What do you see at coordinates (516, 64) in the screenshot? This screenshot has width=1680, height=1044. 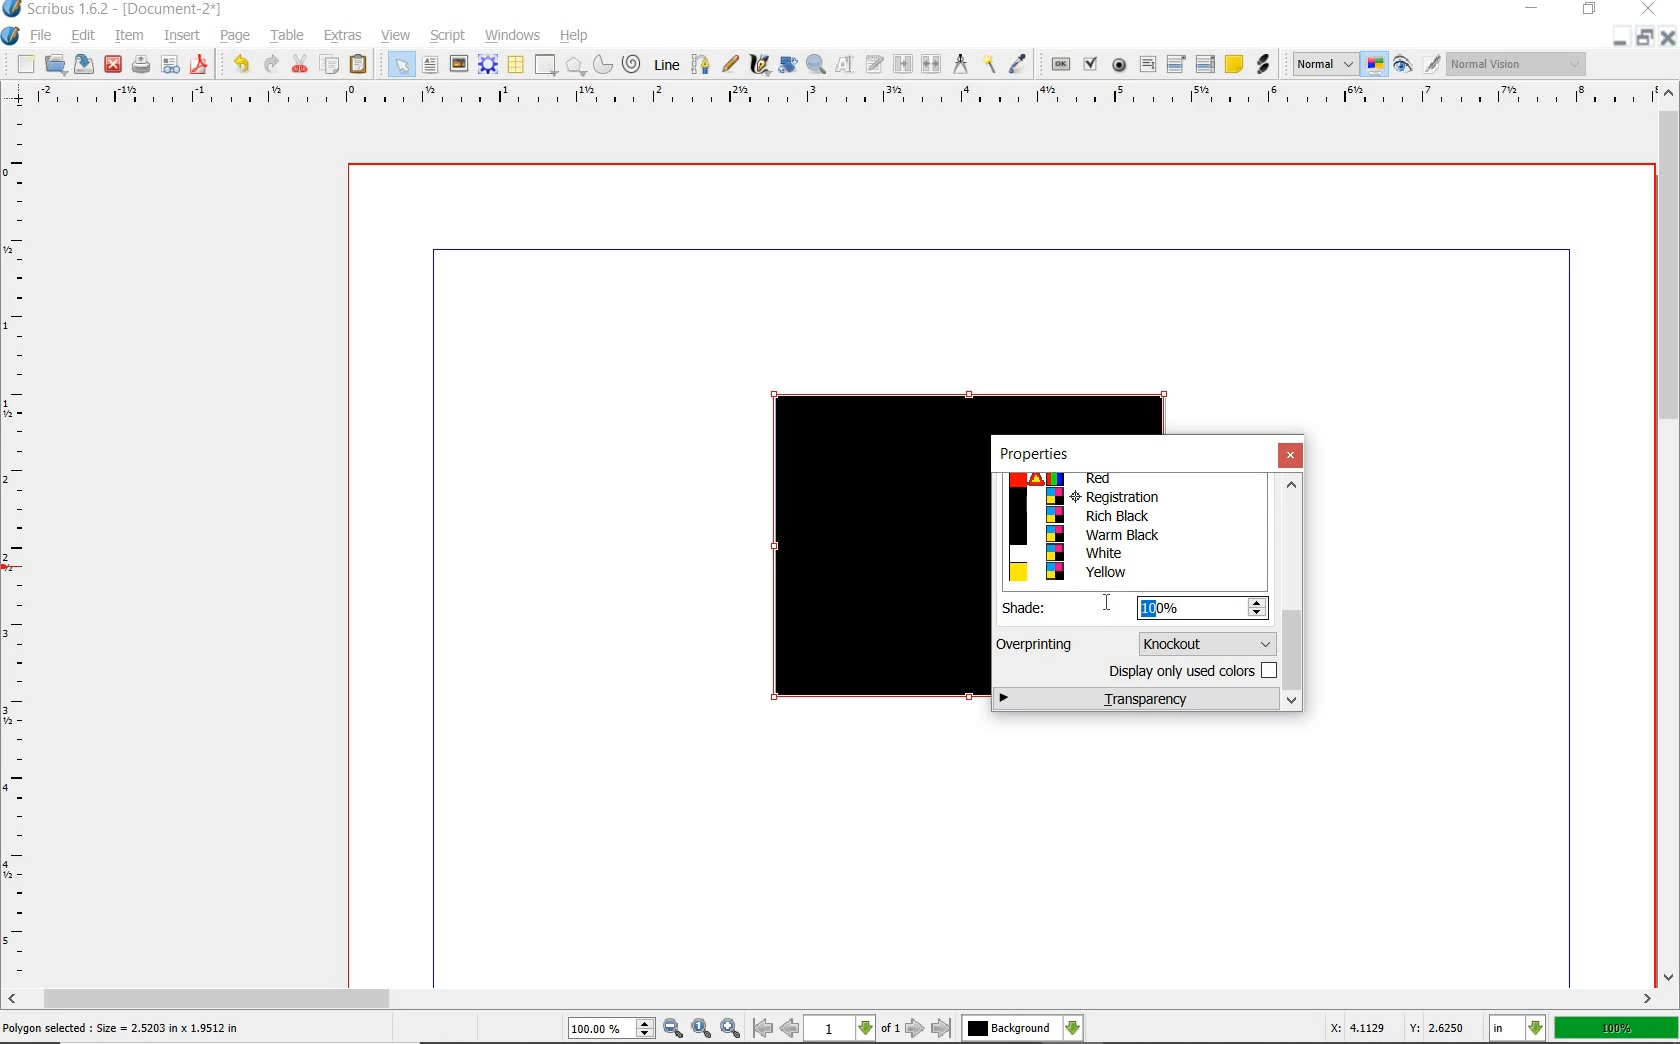 I see `table` at bounding box center [516, 64].